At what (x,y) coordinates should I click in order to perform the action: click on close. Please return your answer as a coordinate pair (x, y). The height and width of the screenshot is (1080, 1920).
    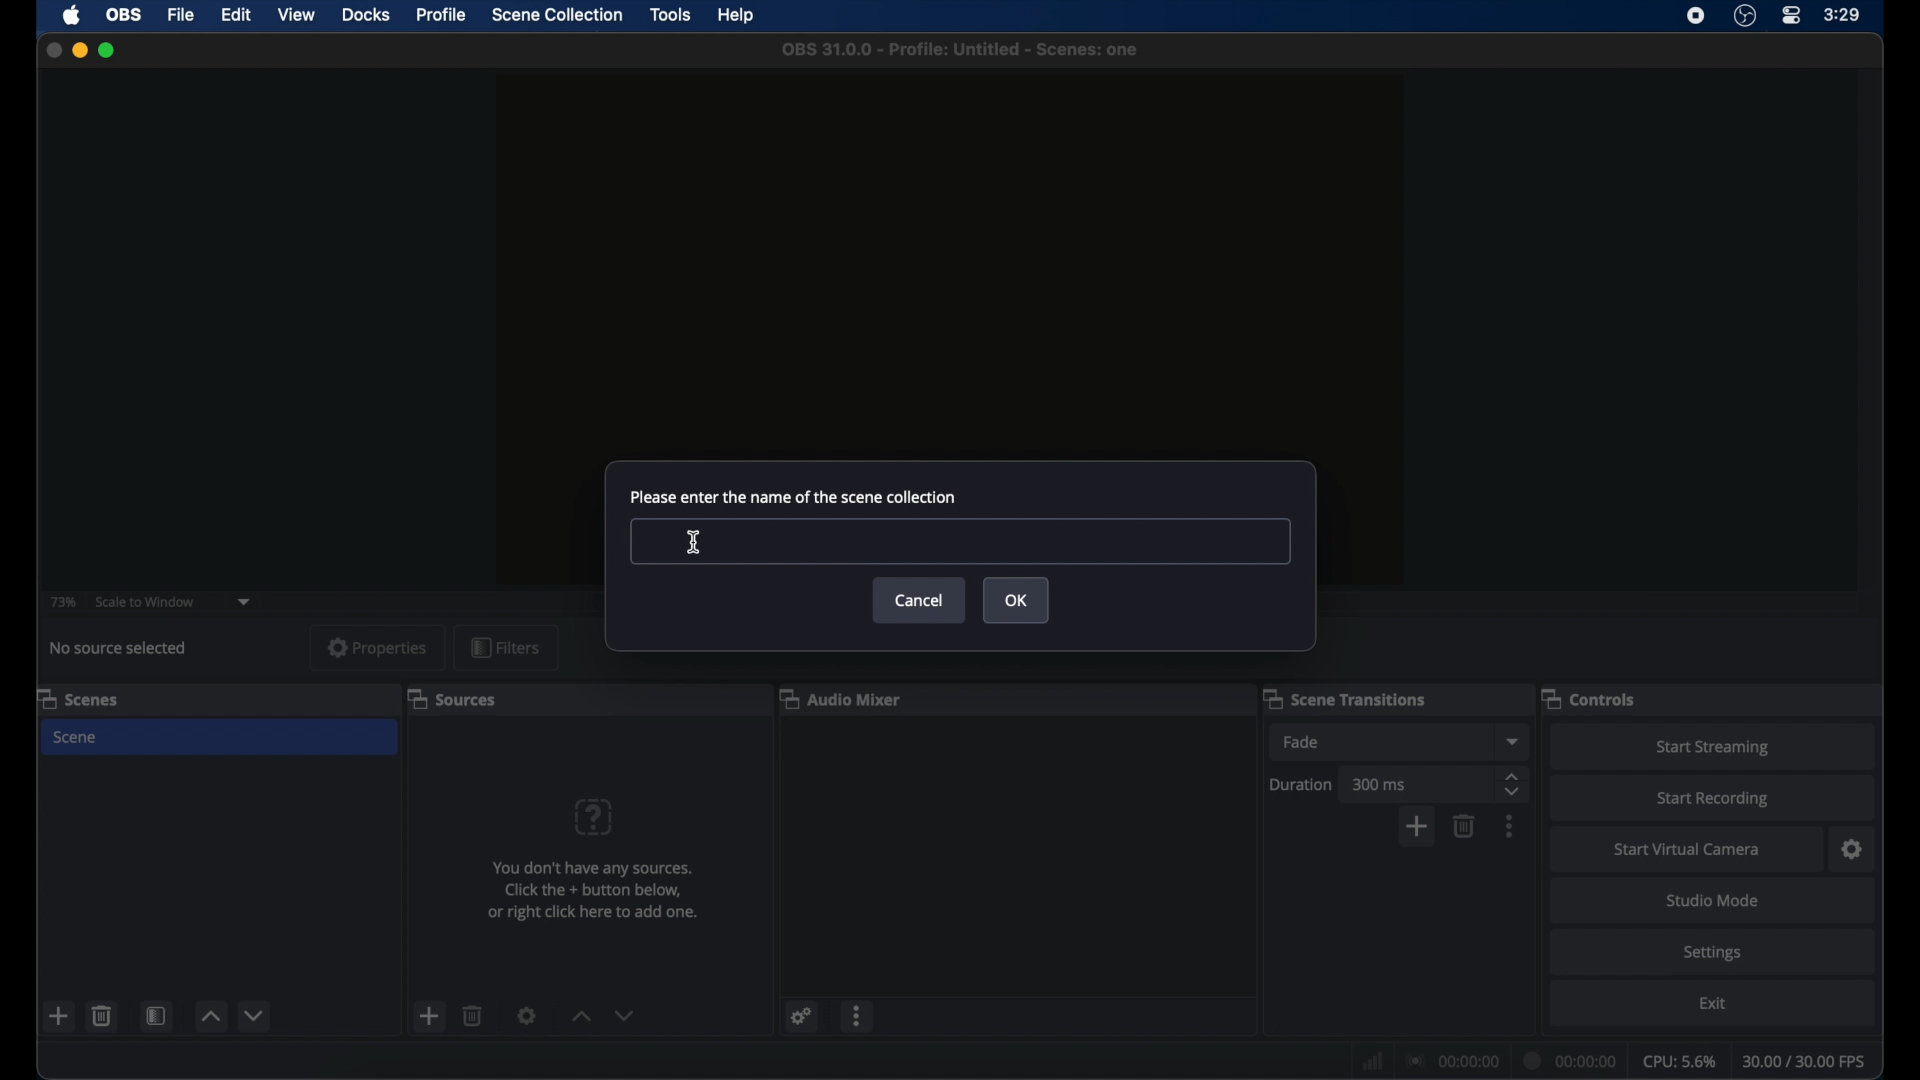
    Looking at the image, I should click on (53, 51).